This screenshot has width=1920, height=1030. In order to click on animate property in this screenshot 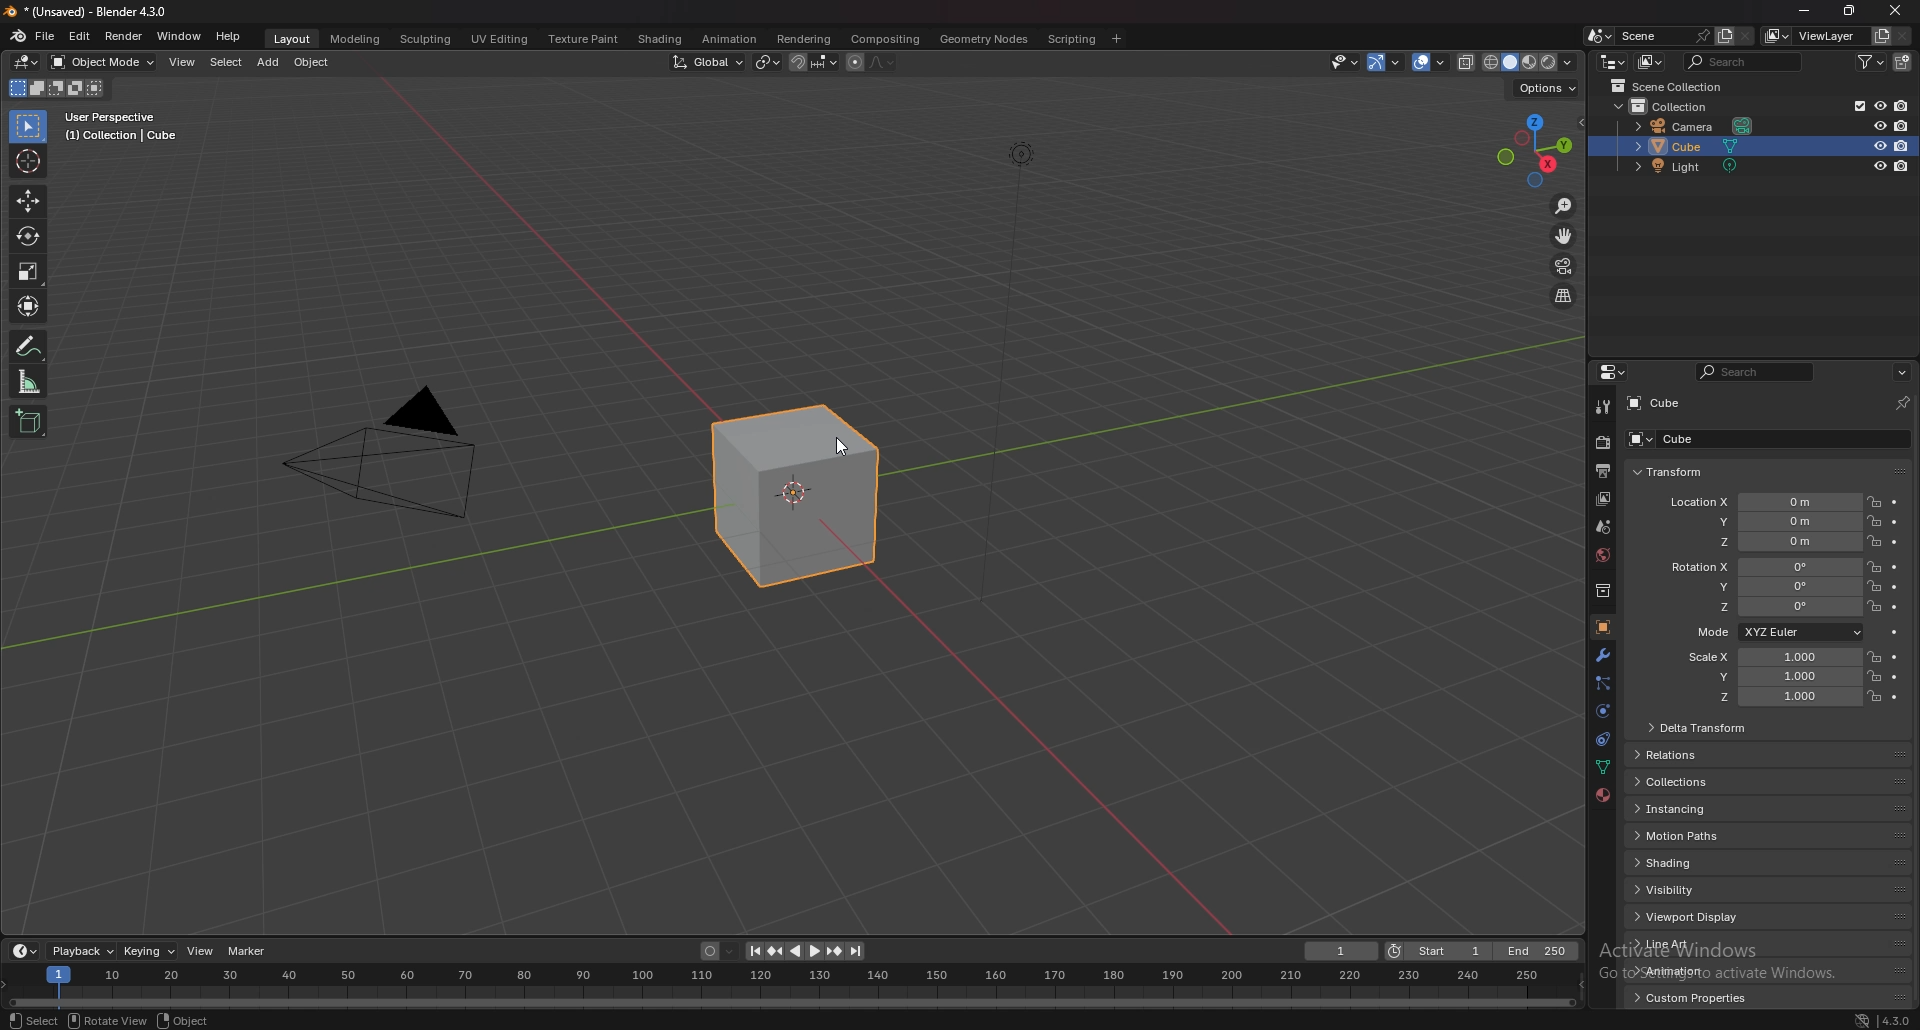, I will do `click(1893, 631)`.